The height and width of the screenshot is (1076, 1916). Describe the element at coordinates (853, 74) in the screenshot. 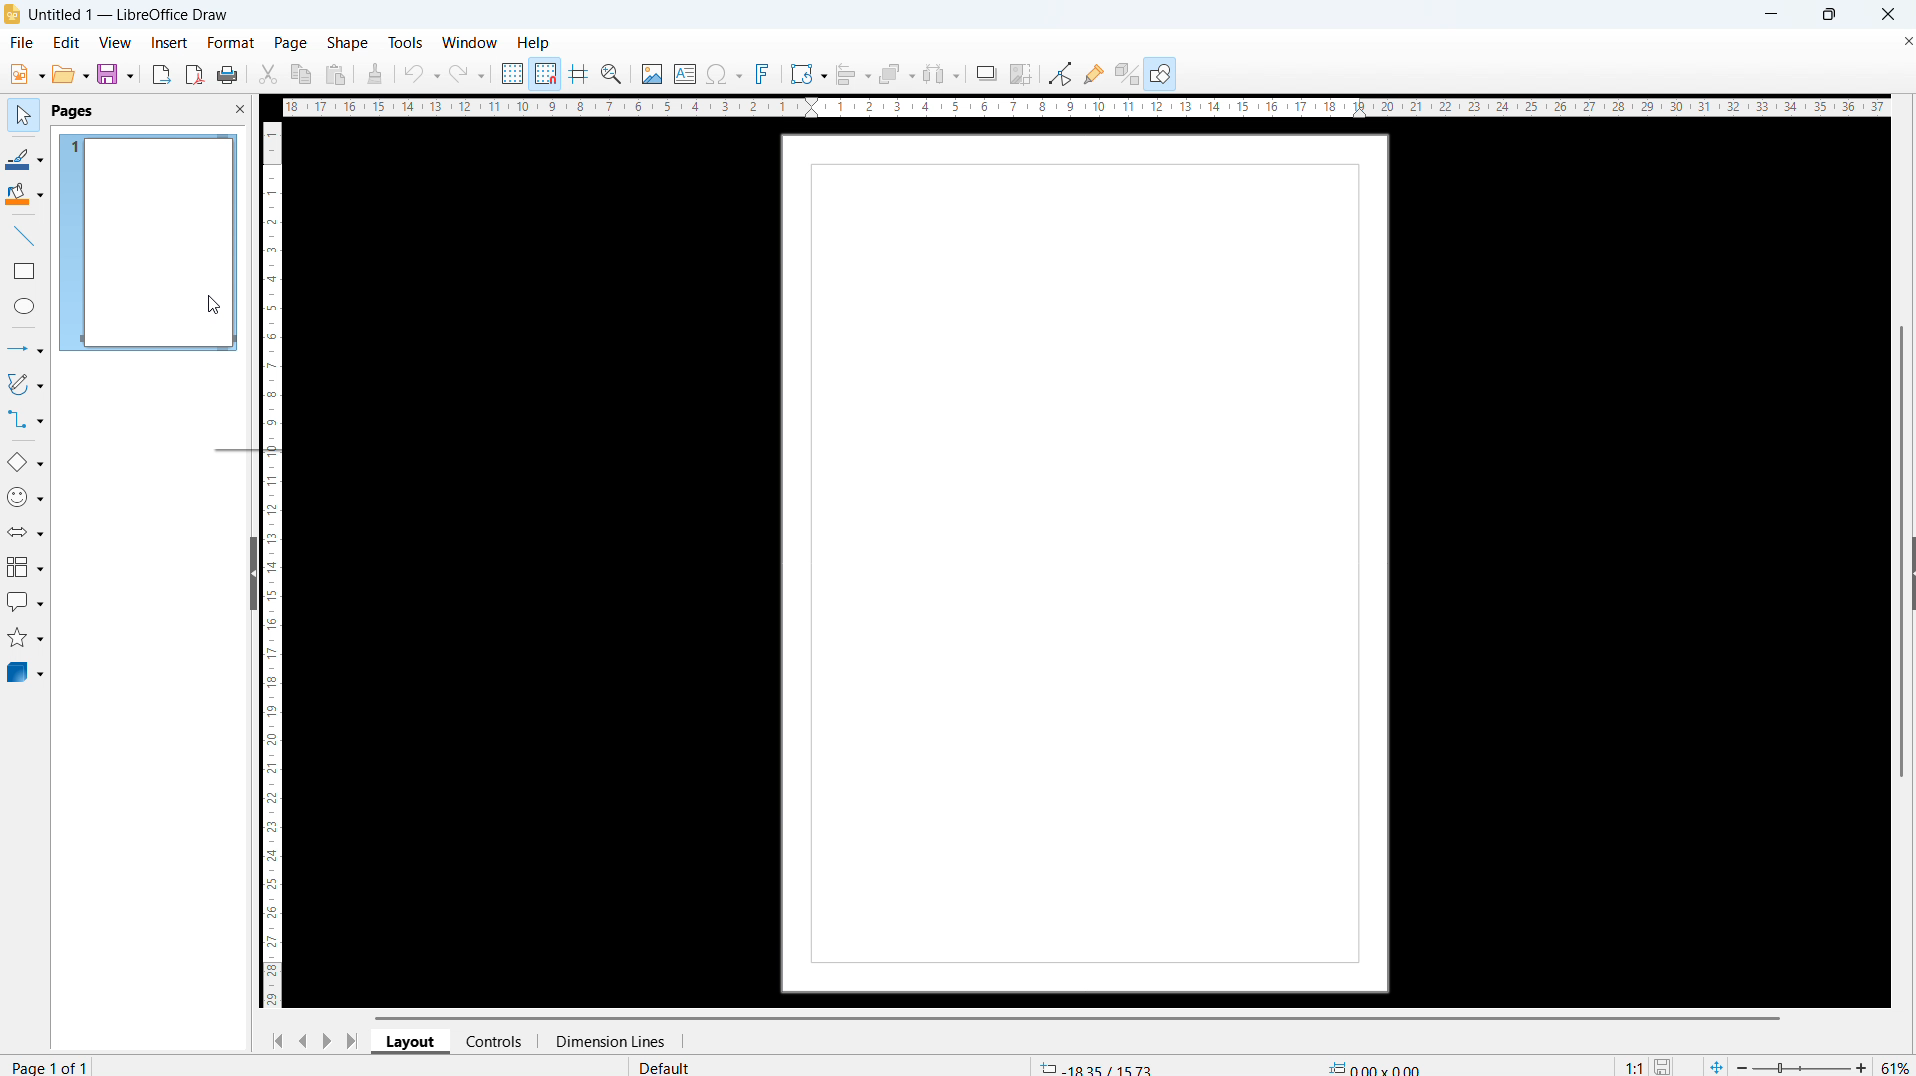

I see `align` at that location.